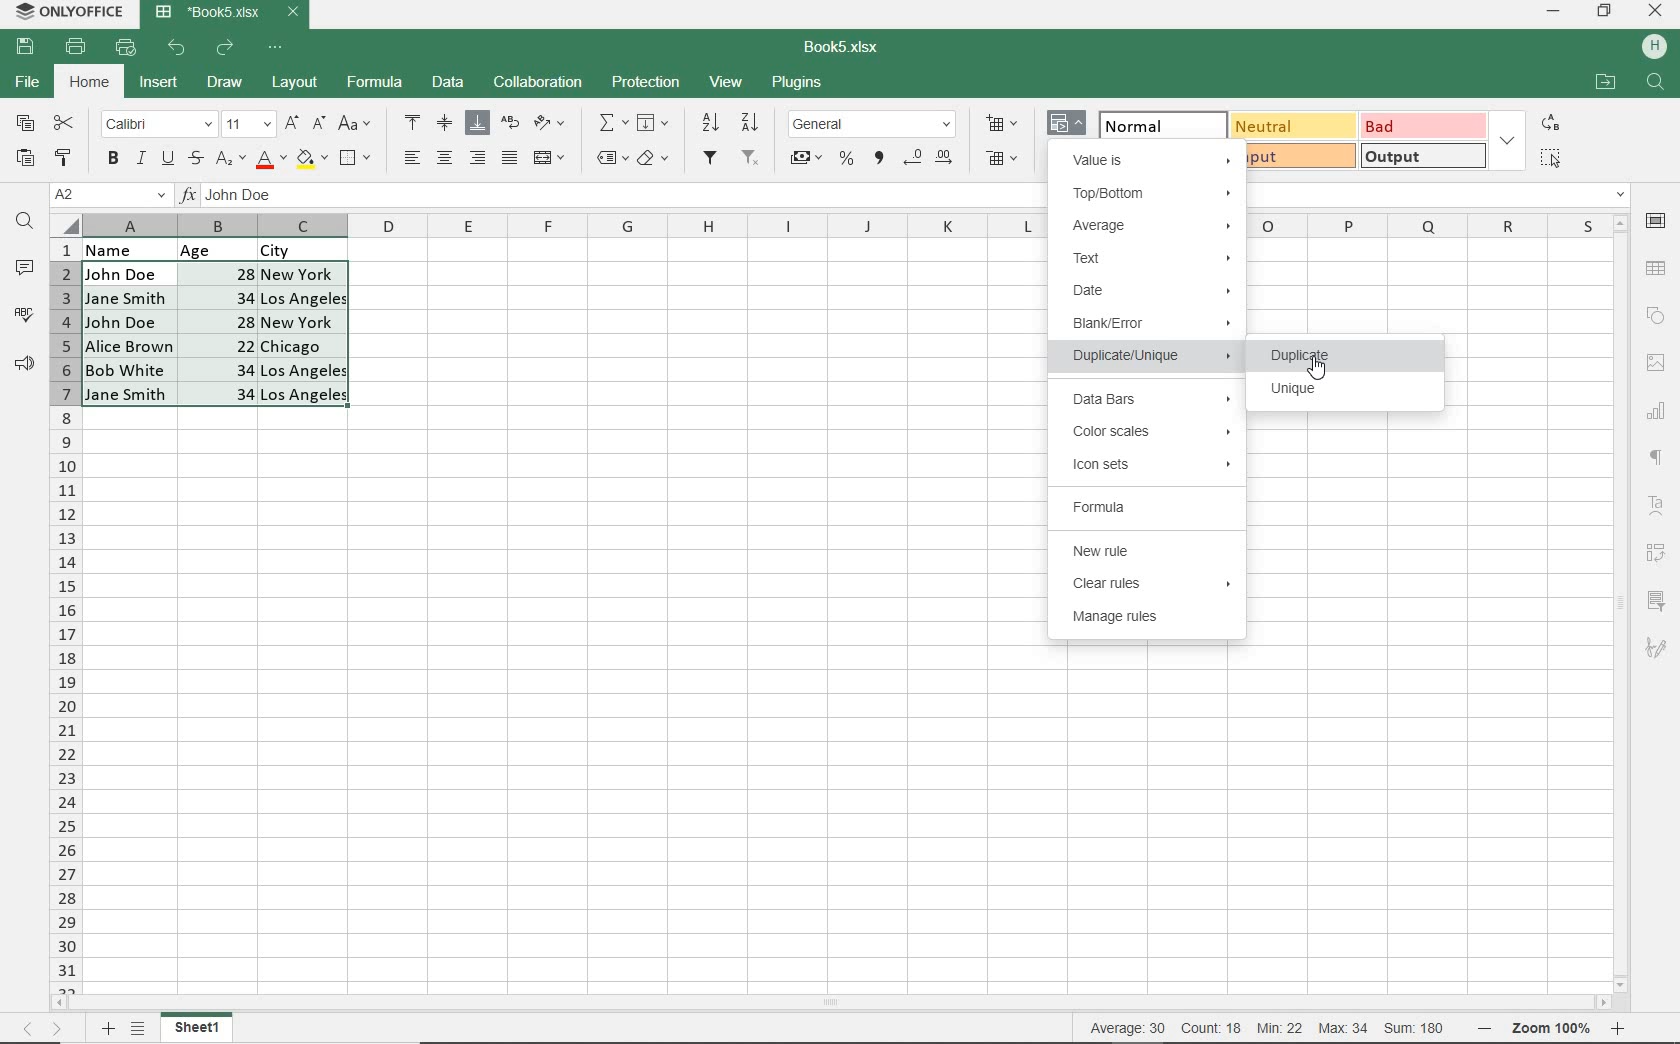 This screenshot has height=1044, width=1680. I want to click on JUSTIFIED, so click(509, 157).